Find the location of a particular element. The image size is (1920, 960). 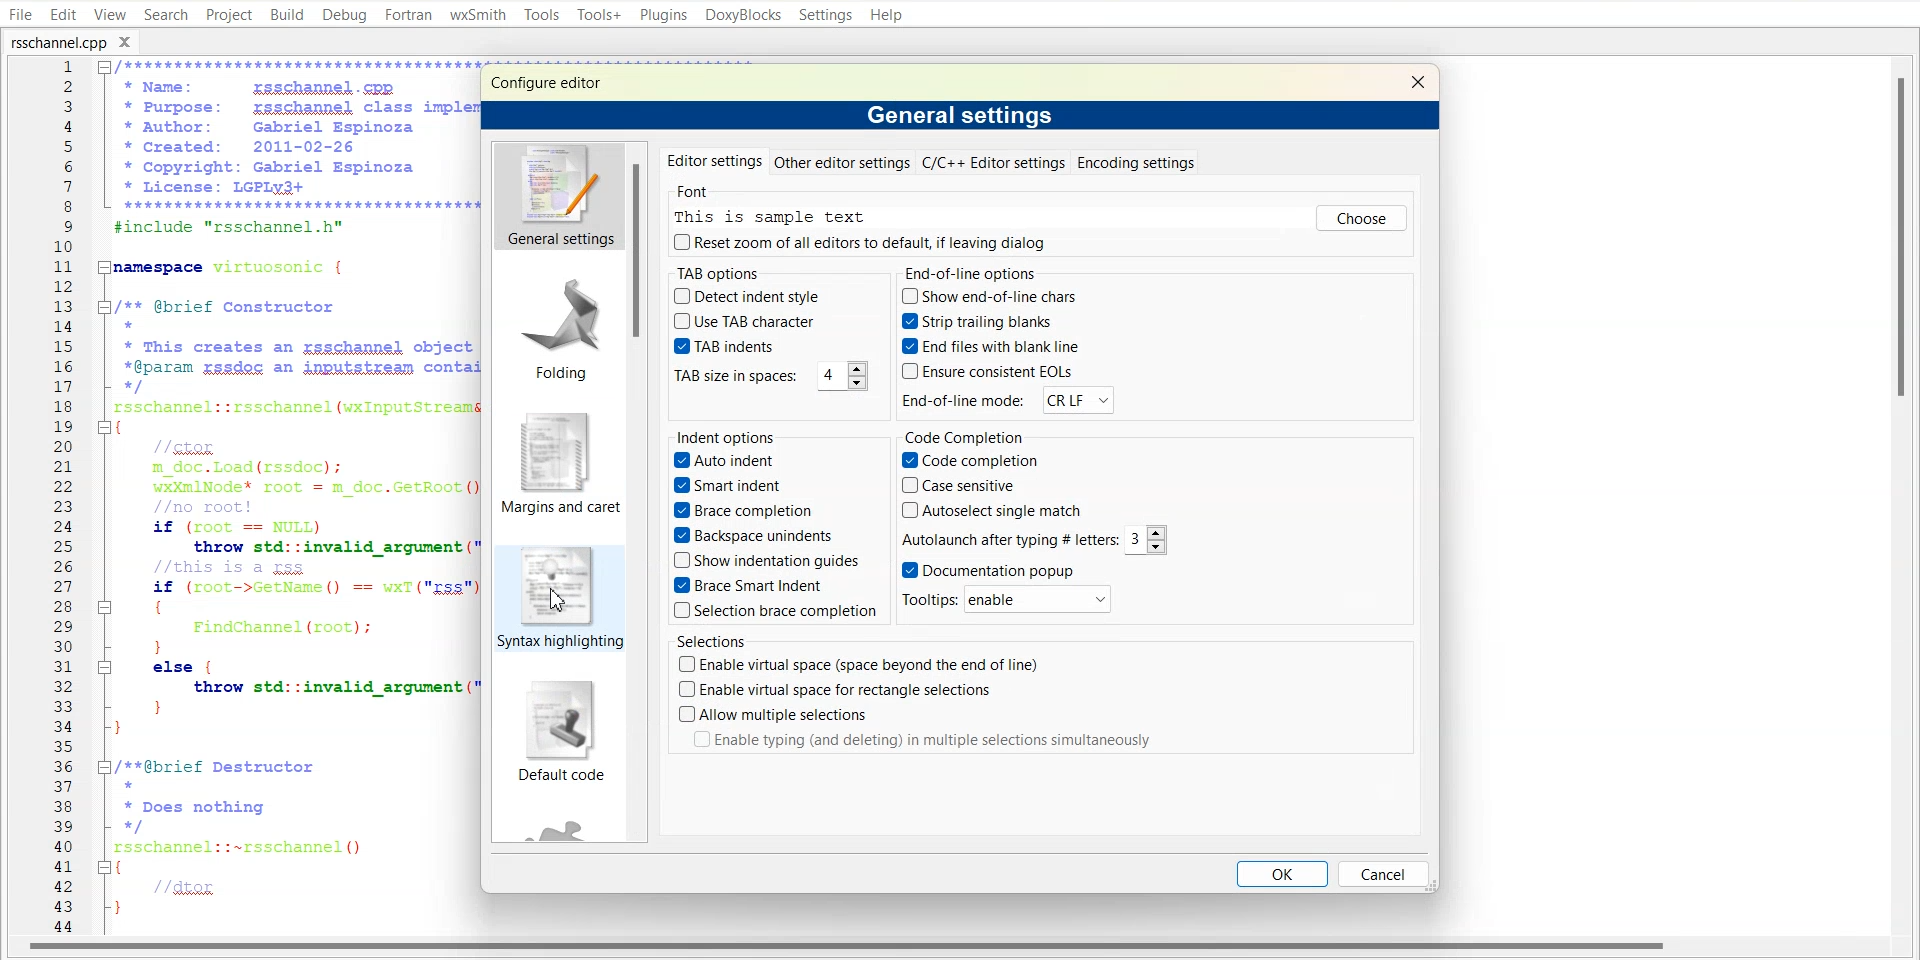

Documentation Popup is located at coordinates (991, 571).